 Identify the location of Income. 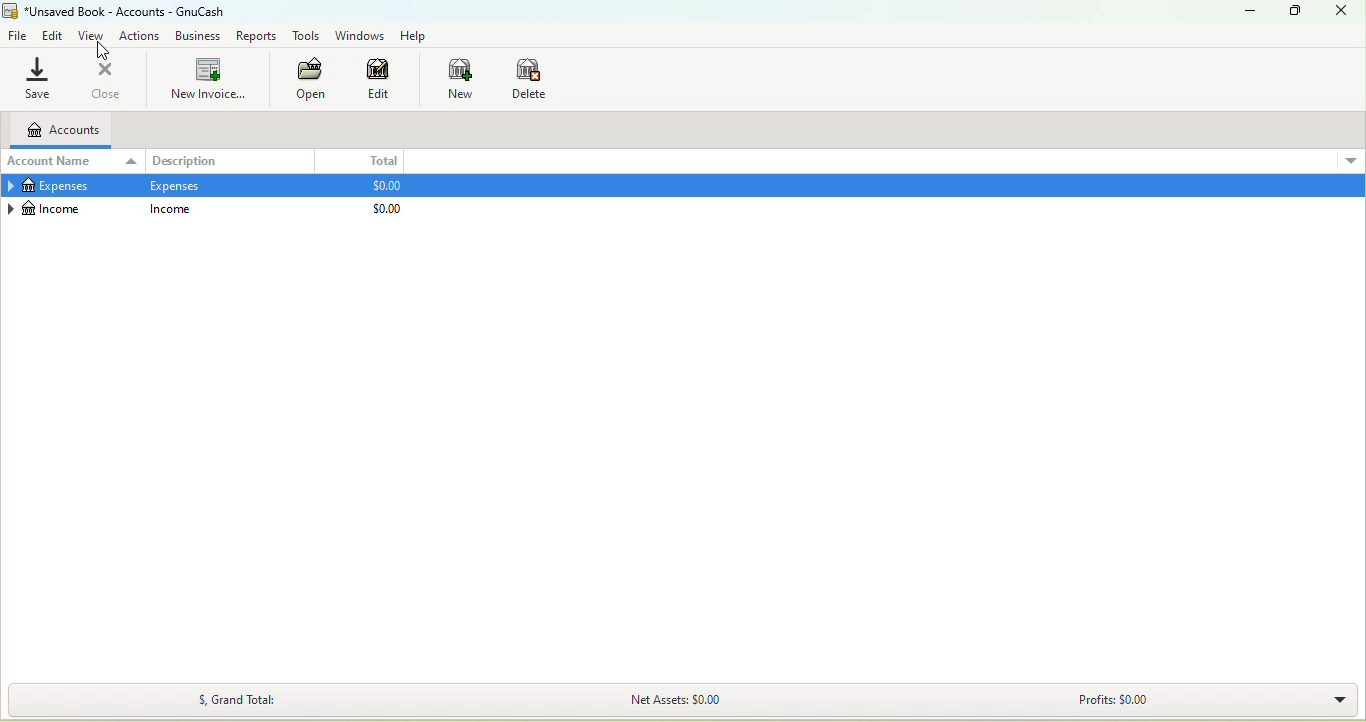
(54, 210).